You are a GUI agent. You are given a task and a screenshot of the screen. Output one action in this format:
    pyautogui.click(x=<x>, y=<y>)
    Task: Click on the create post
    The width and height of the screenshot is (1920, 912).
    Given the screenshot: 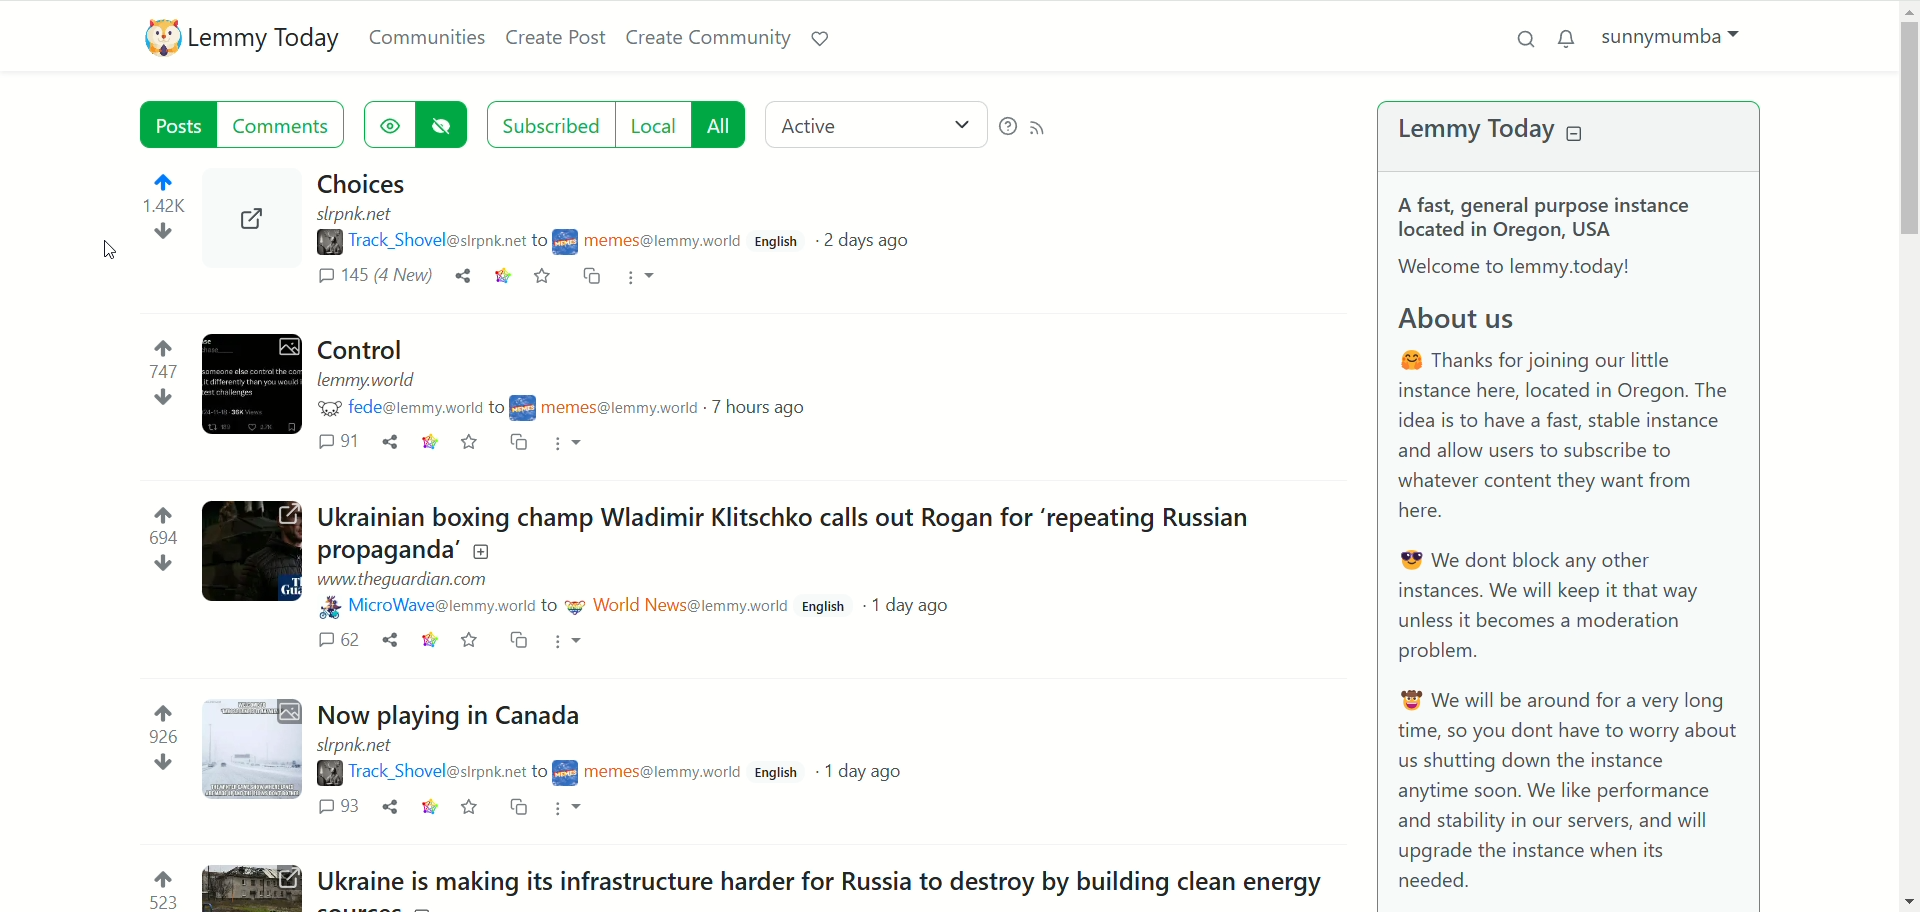 What is the action you would take?
    pyautogui.click(x=556, y=38)
    